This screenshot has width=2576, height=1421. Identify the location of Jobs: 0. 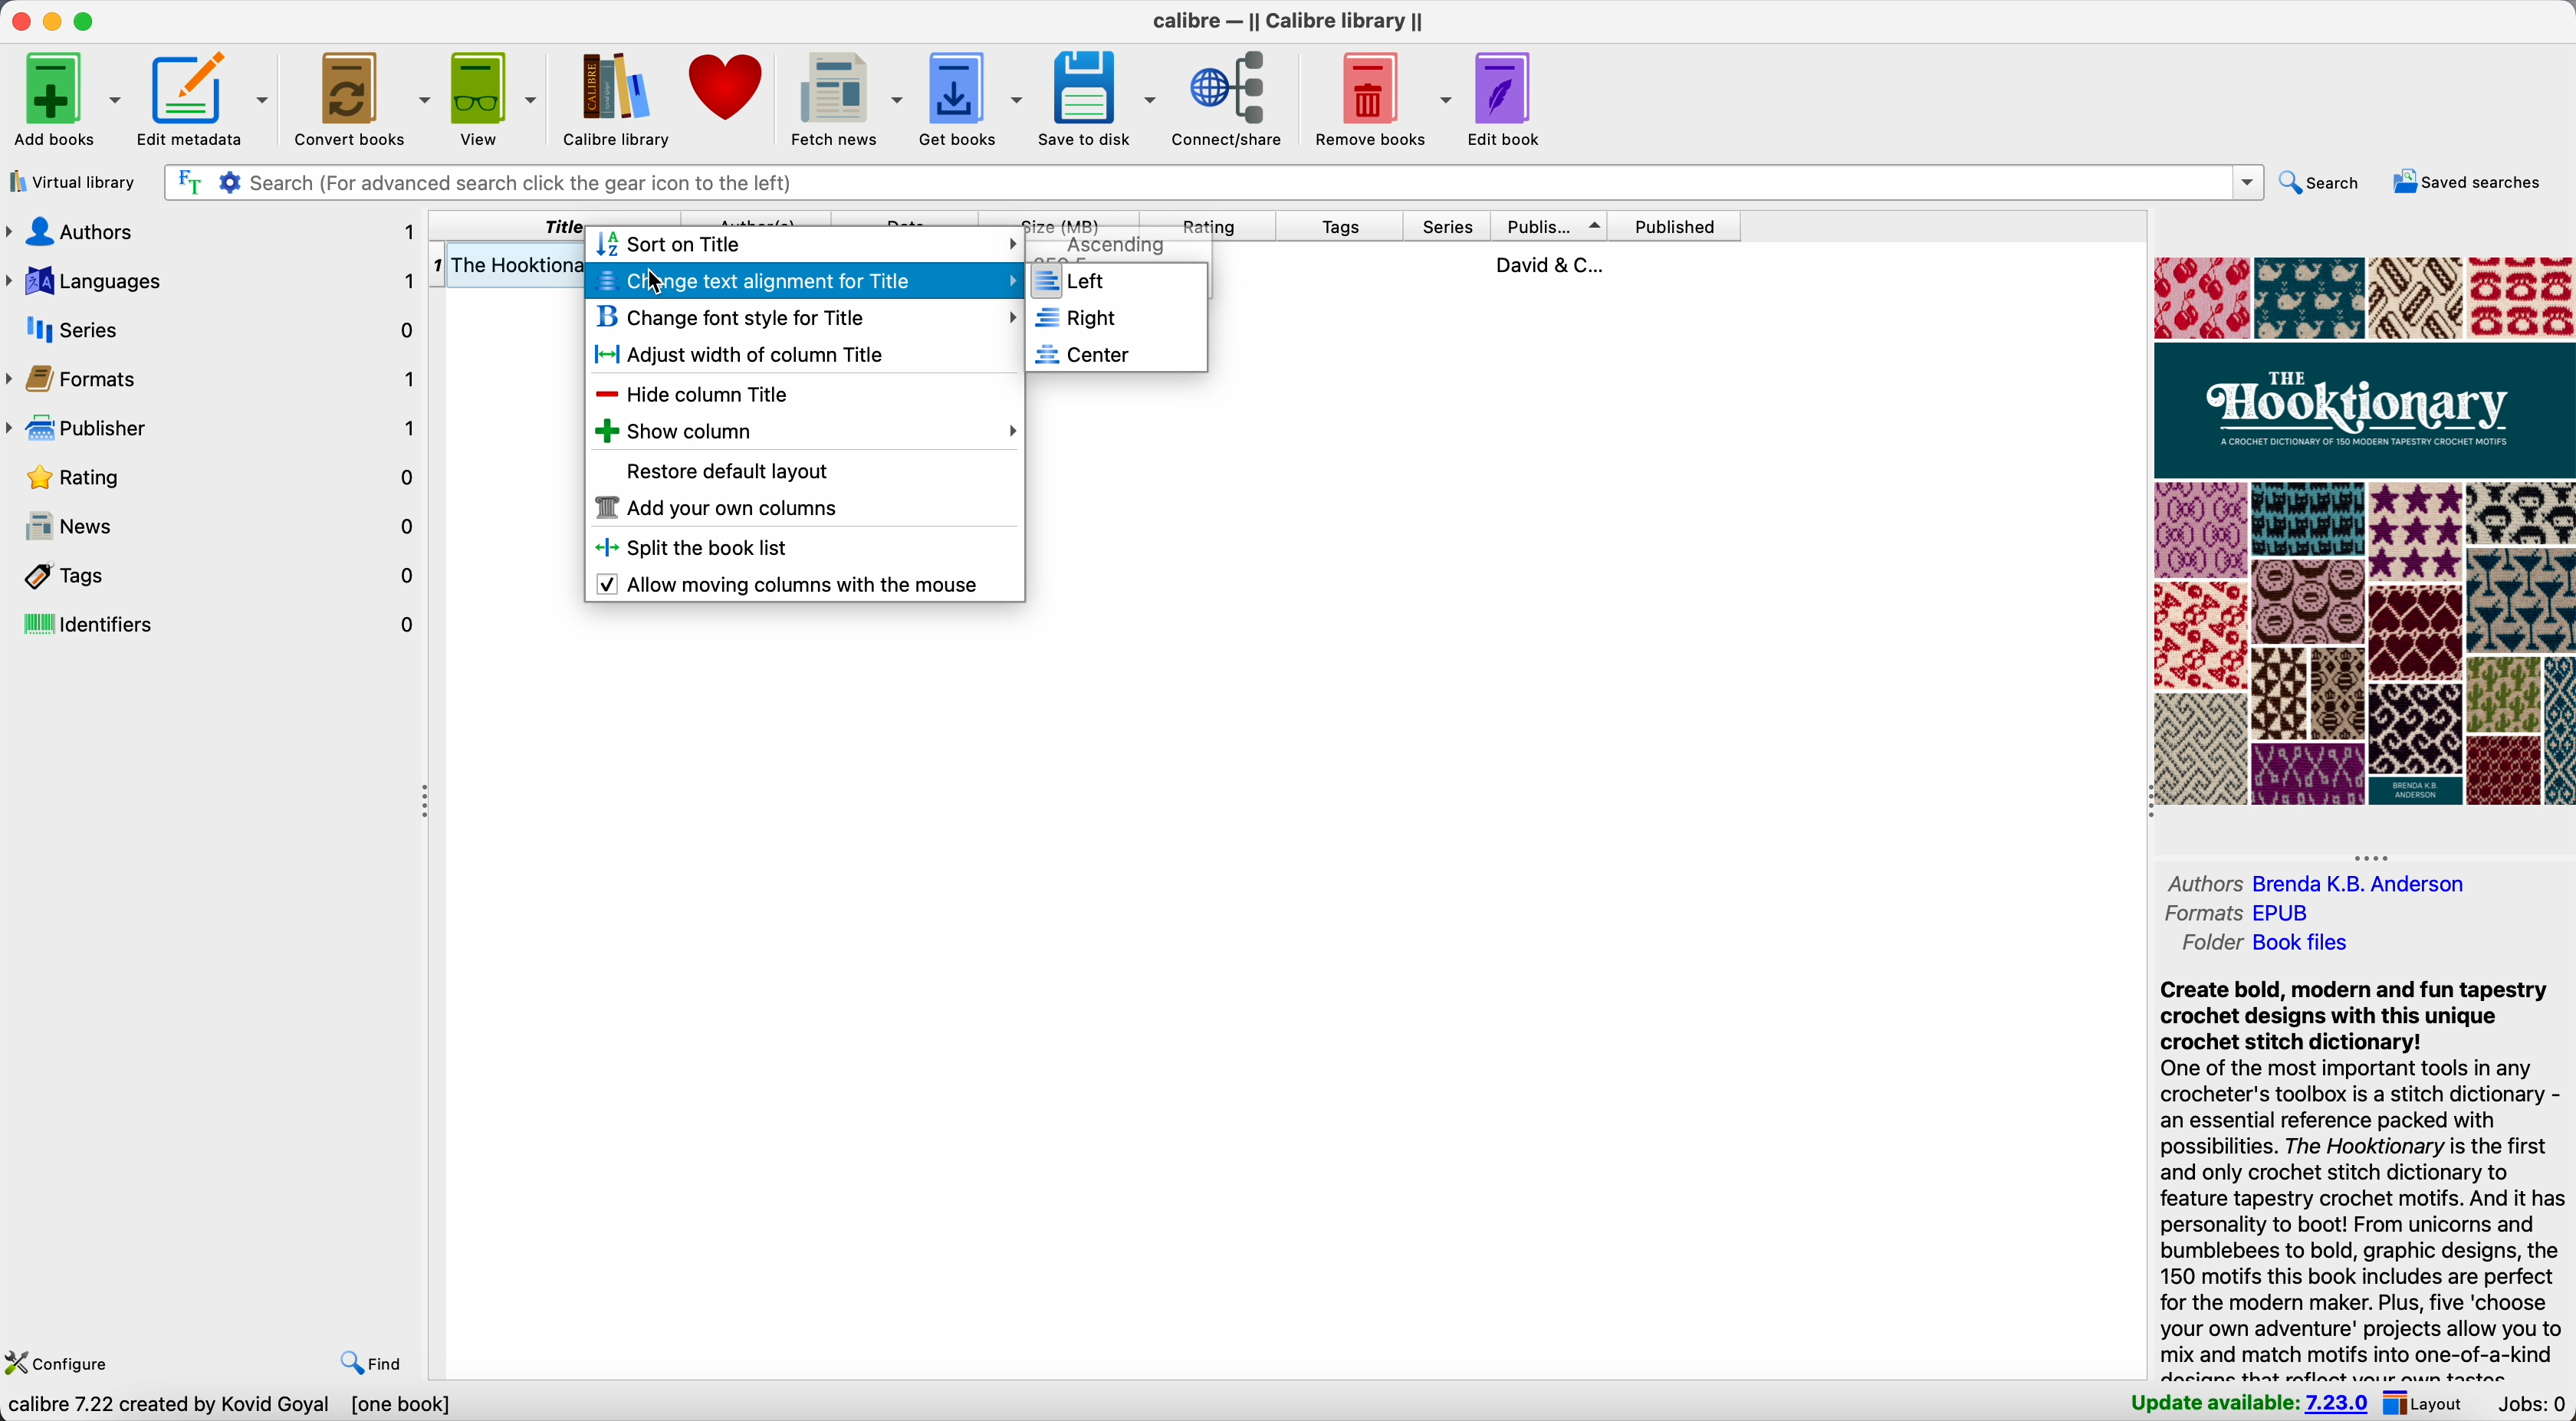
(2531, 1403).